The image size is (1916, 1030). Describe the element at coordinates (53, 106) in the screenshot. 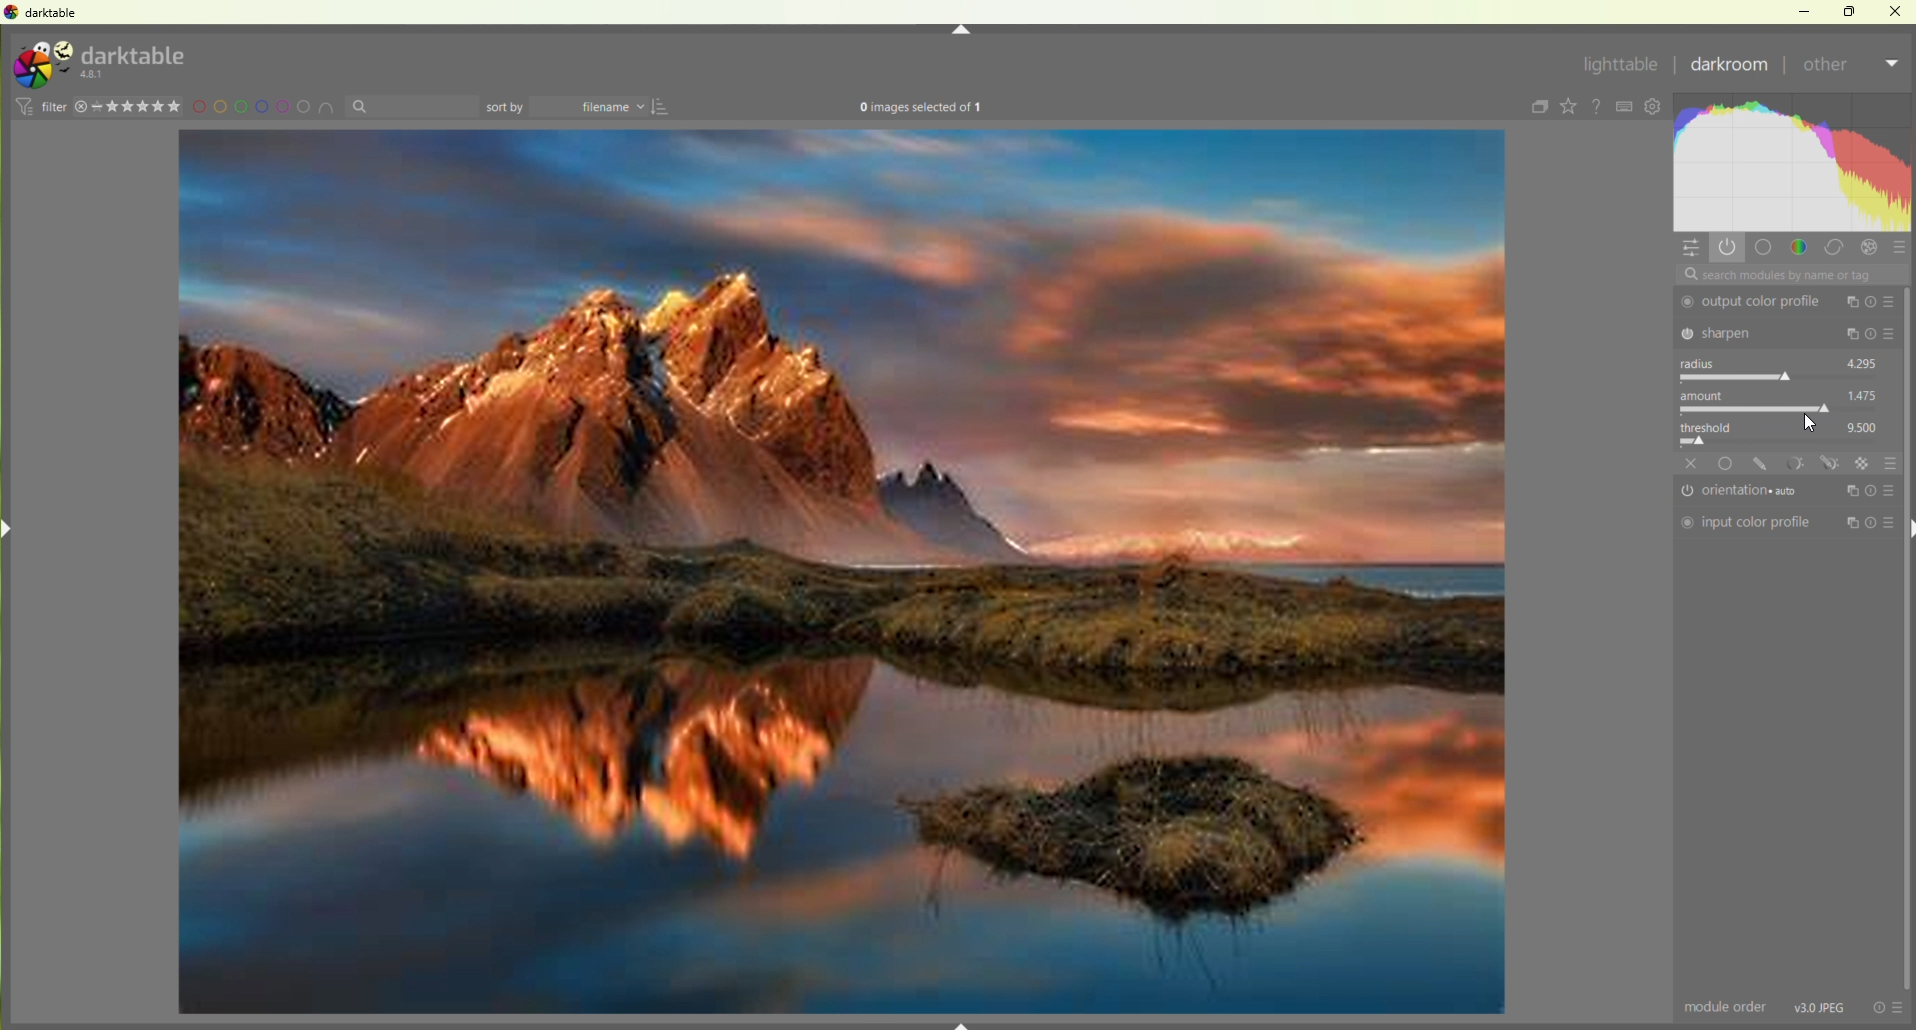

I see `filter` at that location.